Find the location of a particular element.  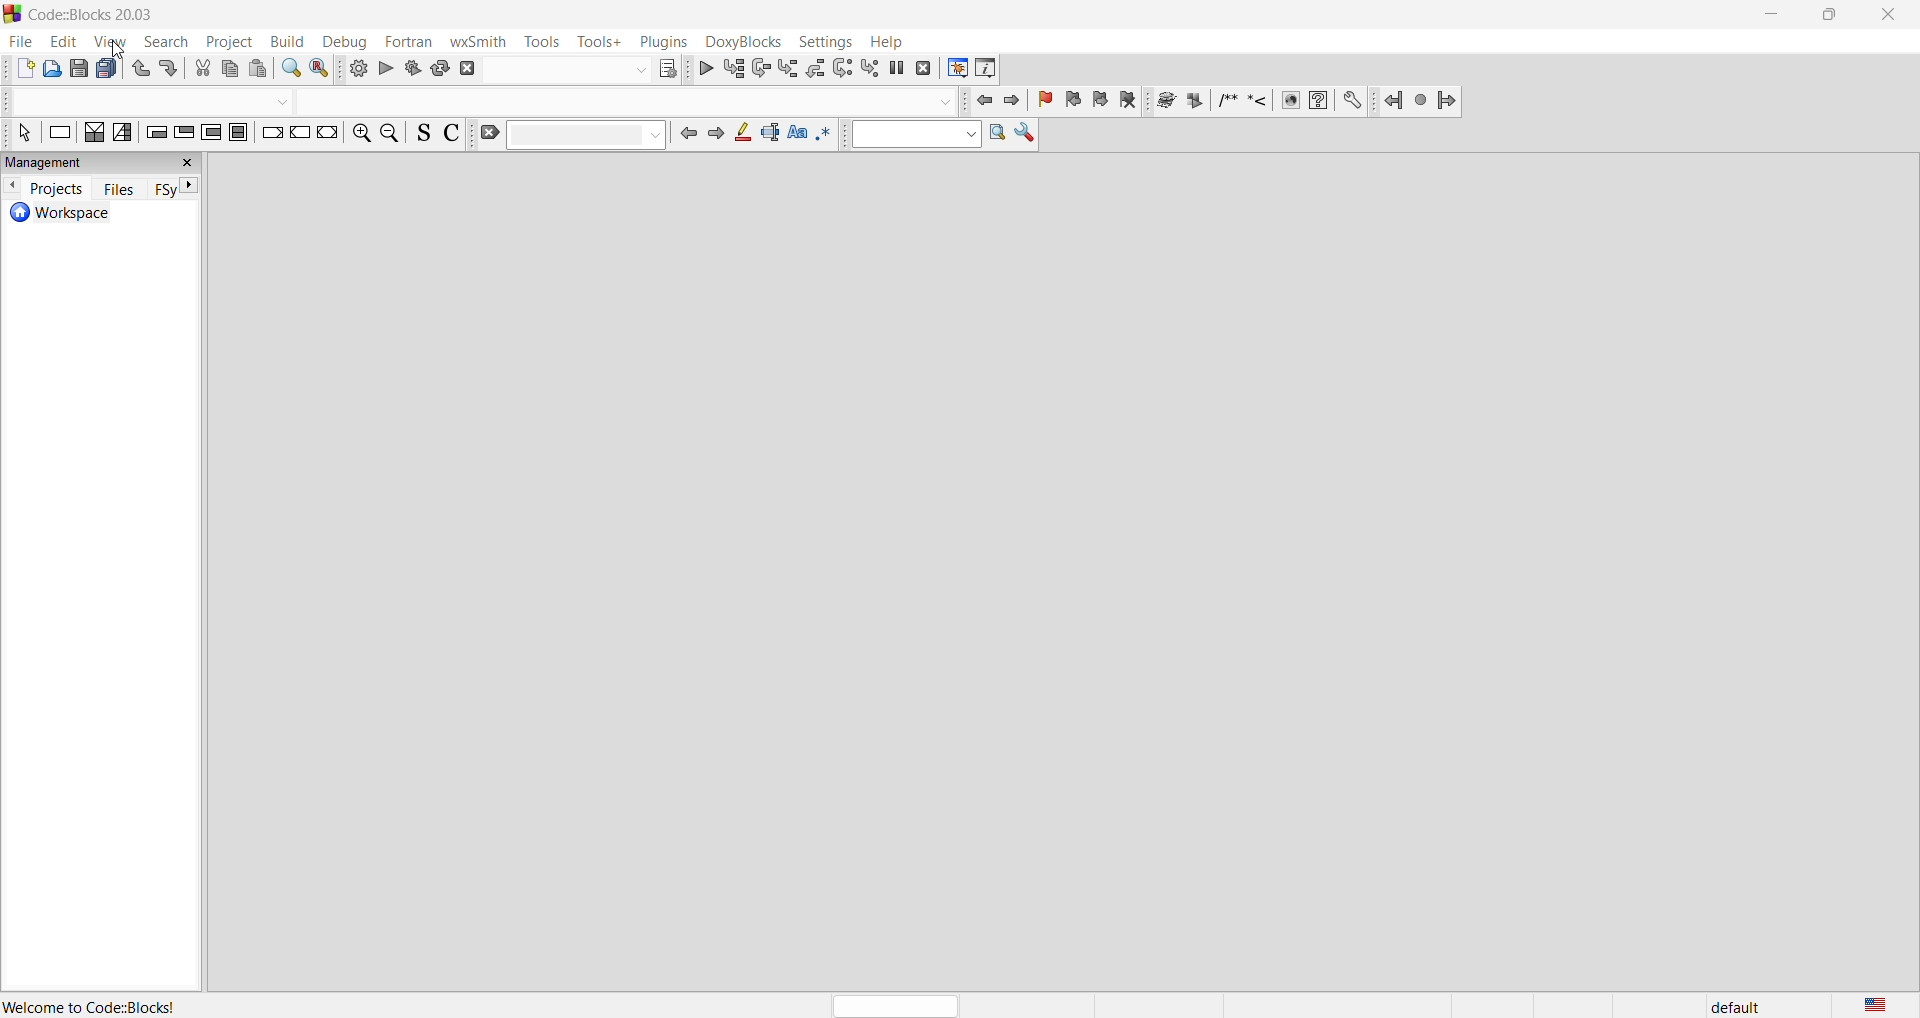

fortran is located at coordinates (410, 42).